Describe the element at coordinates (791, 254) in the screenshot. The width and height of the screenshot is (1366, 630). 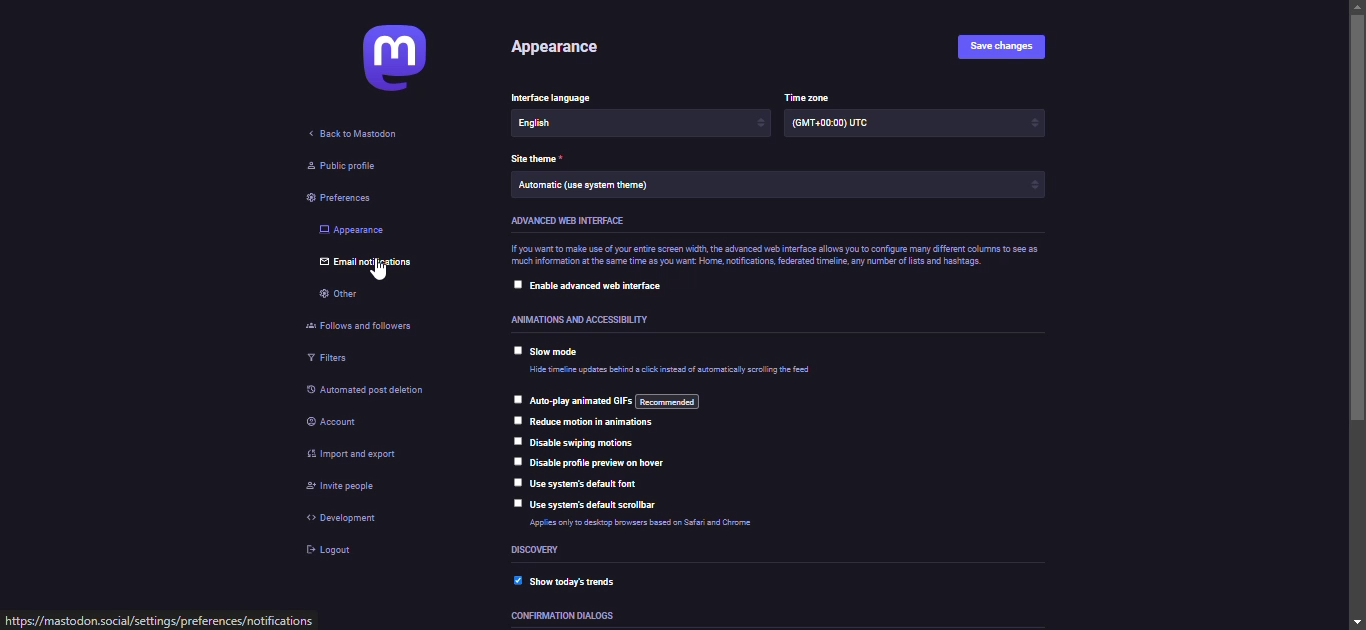
I see `info` at that location.